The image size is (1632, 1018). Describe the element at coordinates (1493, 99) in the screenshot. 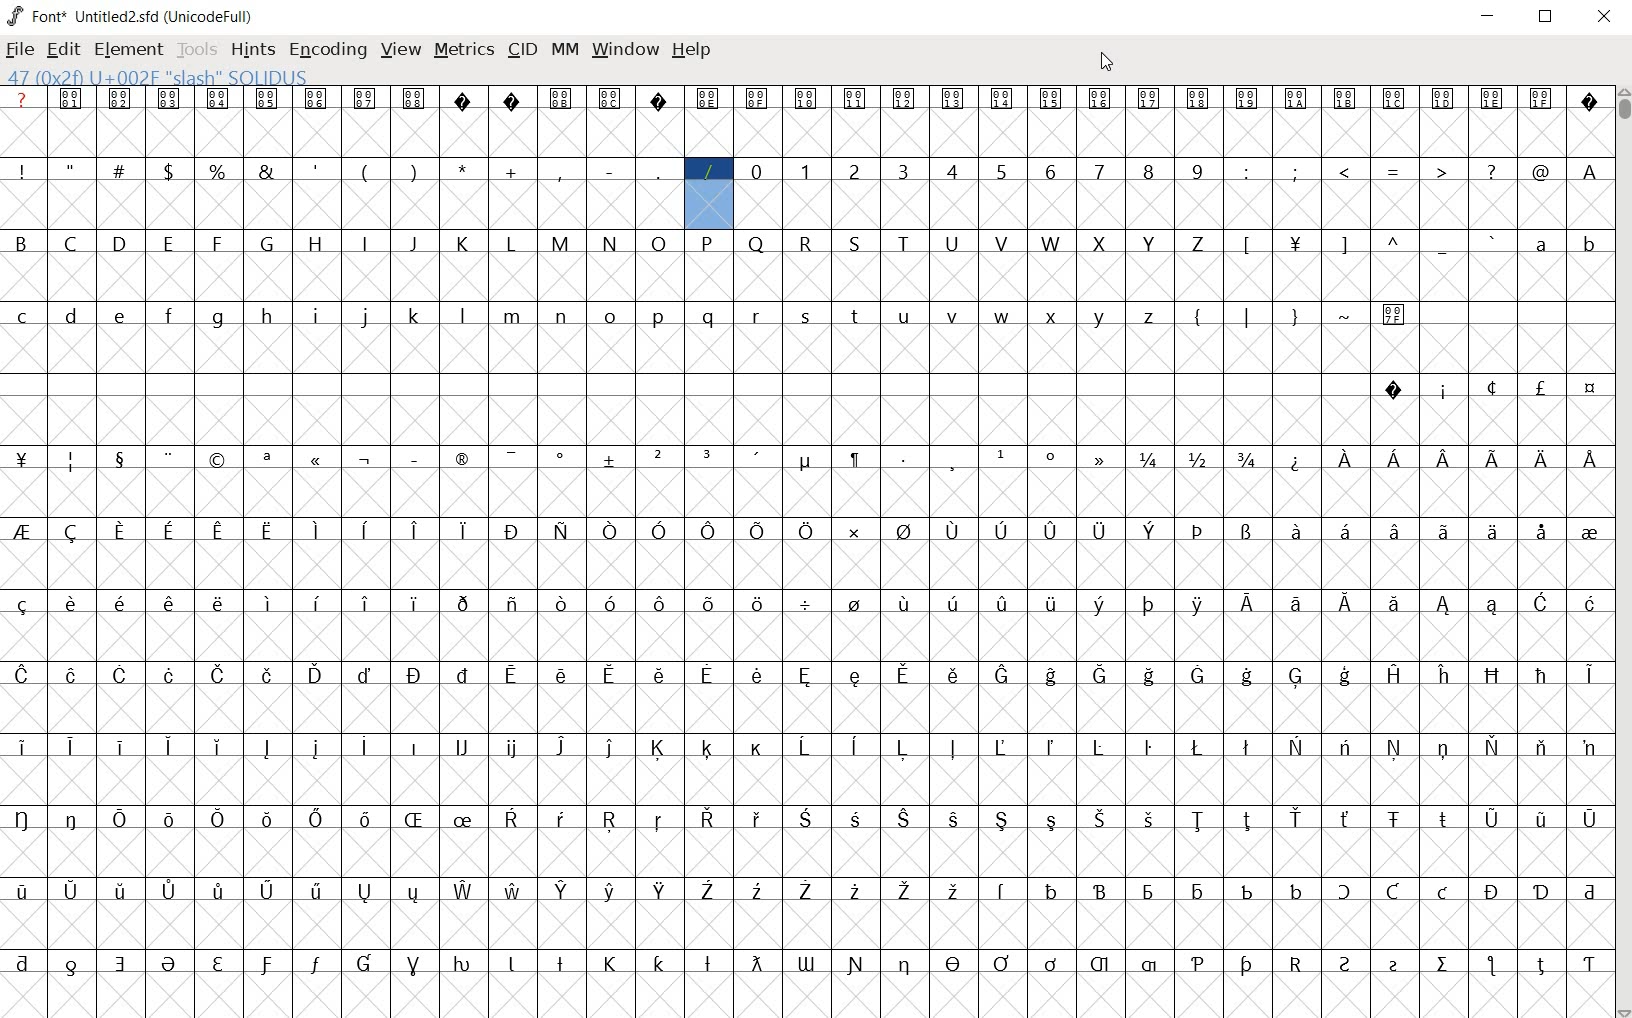

I see `glyph` at that location.